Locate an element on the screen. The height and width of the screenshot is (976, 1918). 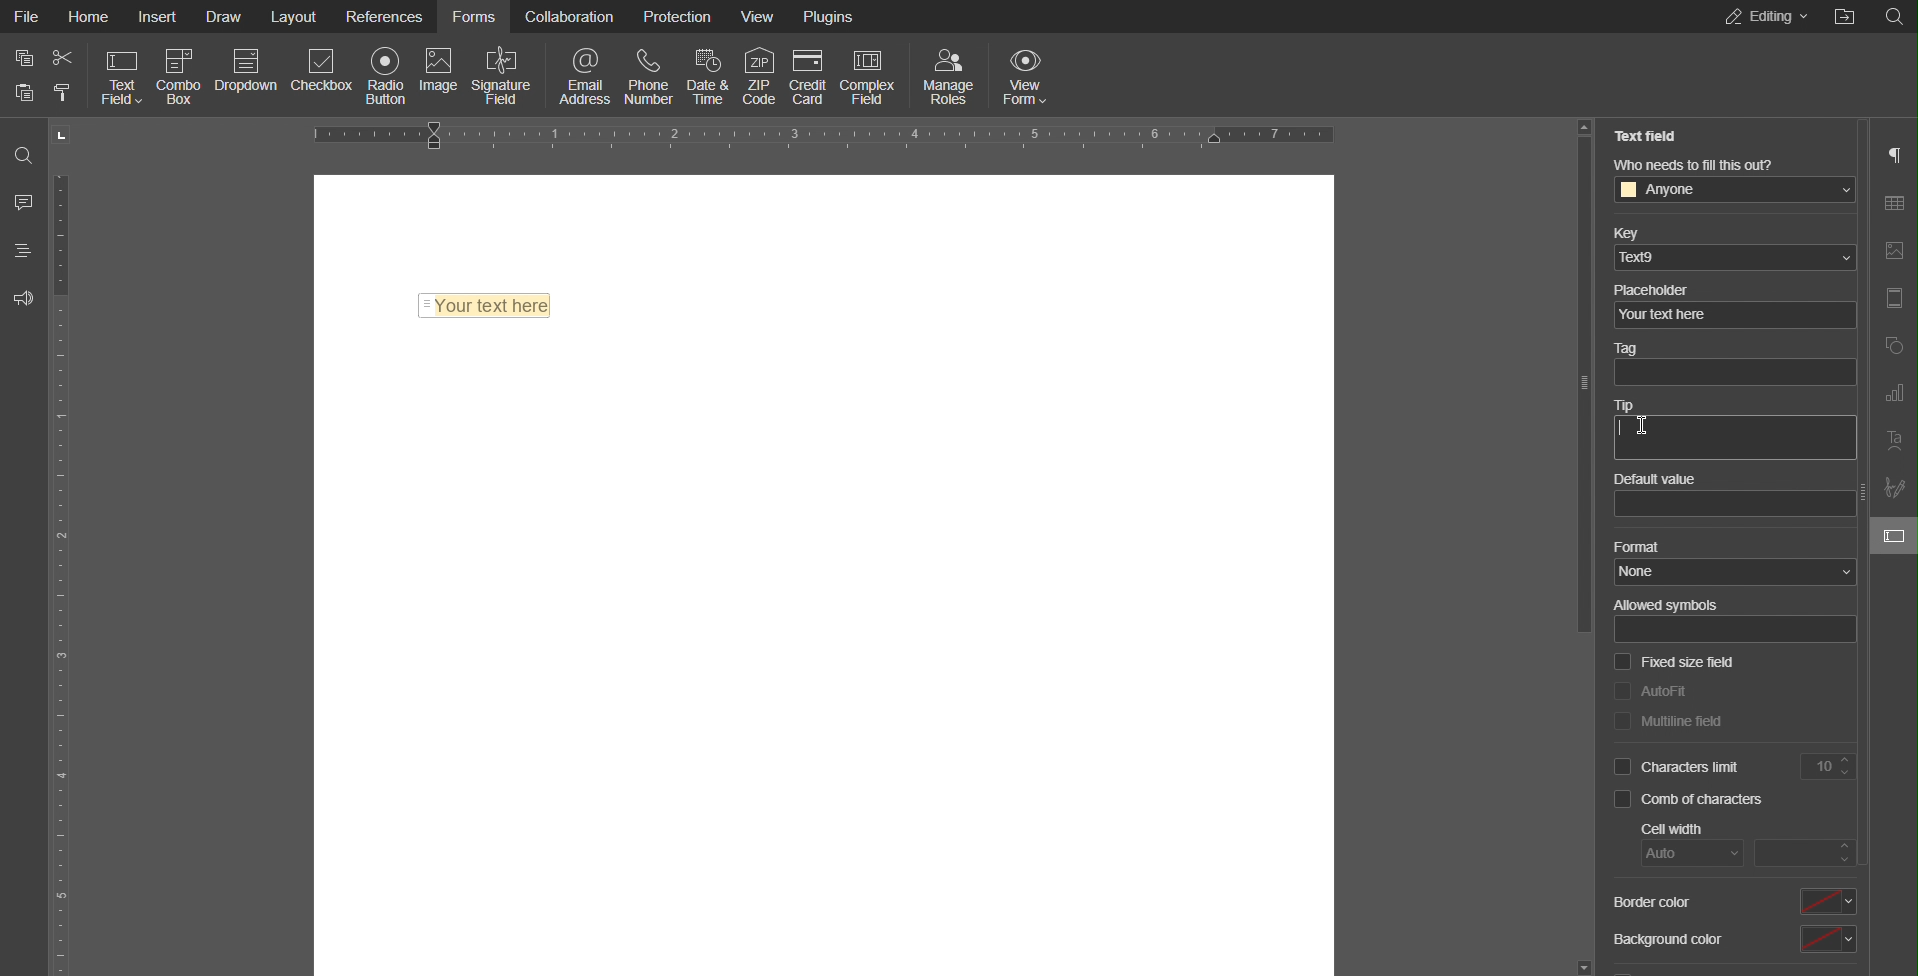
Paragraph Settings is located at coordinates (1893, 153).